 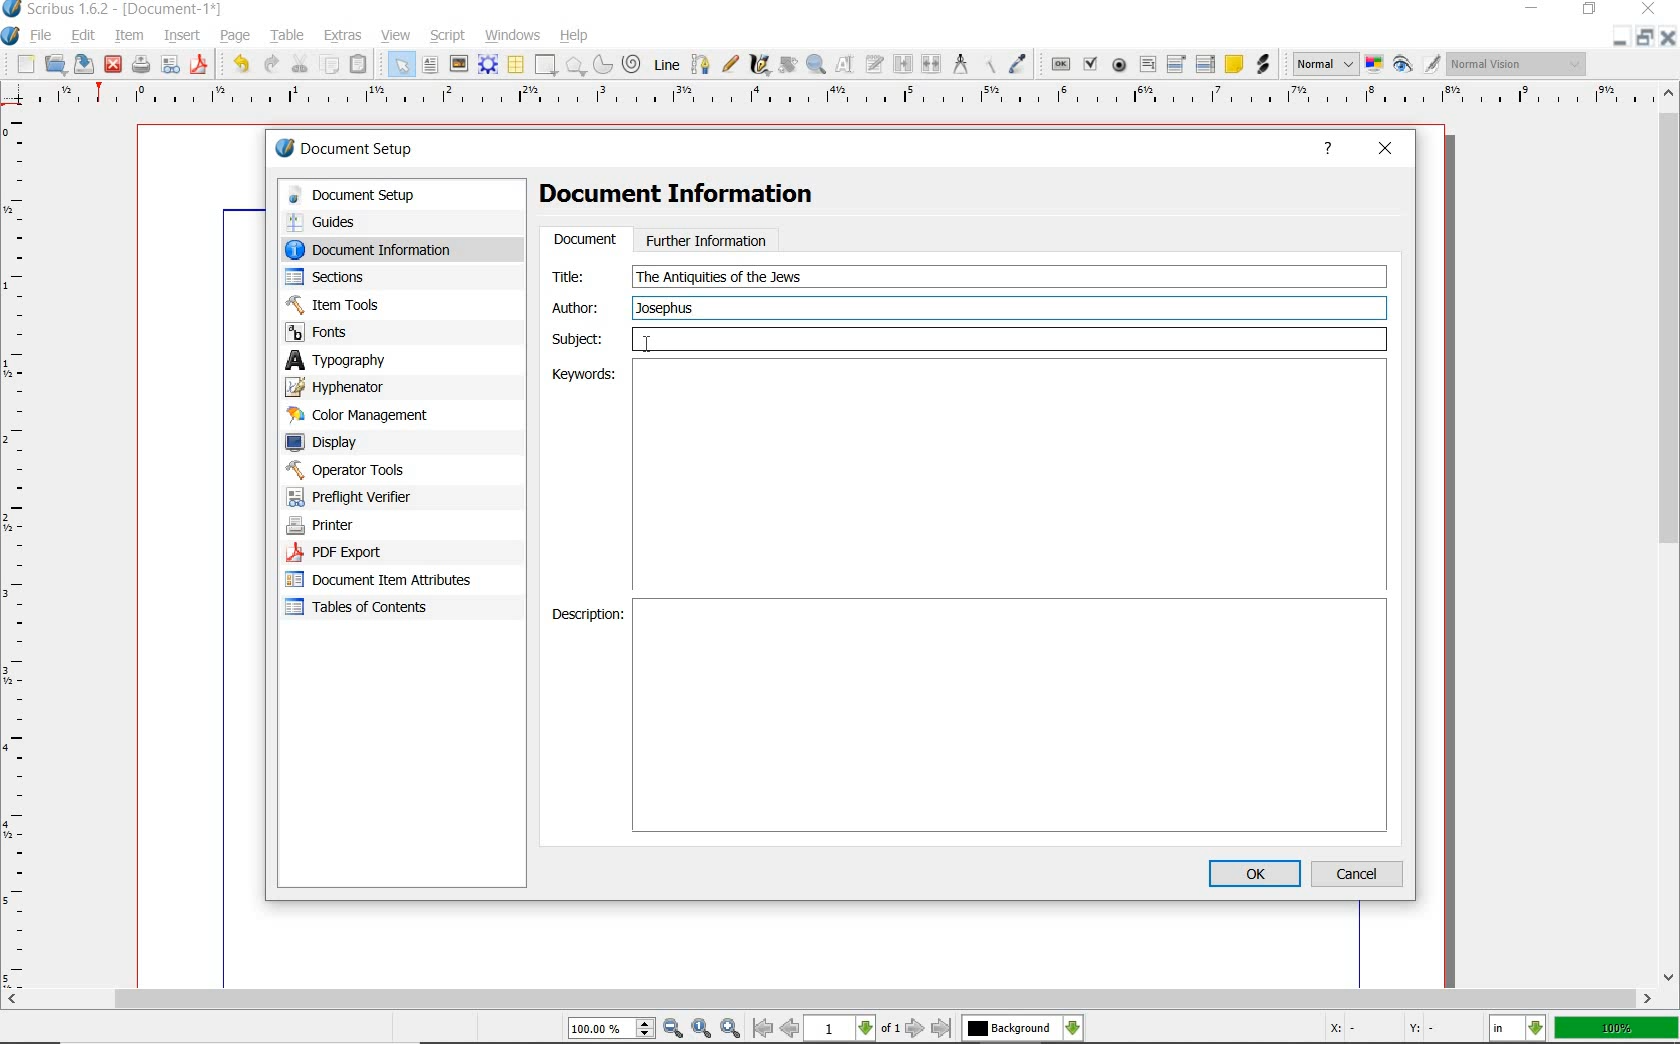 What do you see at coordinates (854, 1029) in the screenshot?
I see `move to next or previous page` at bounding box center [854, 1029].